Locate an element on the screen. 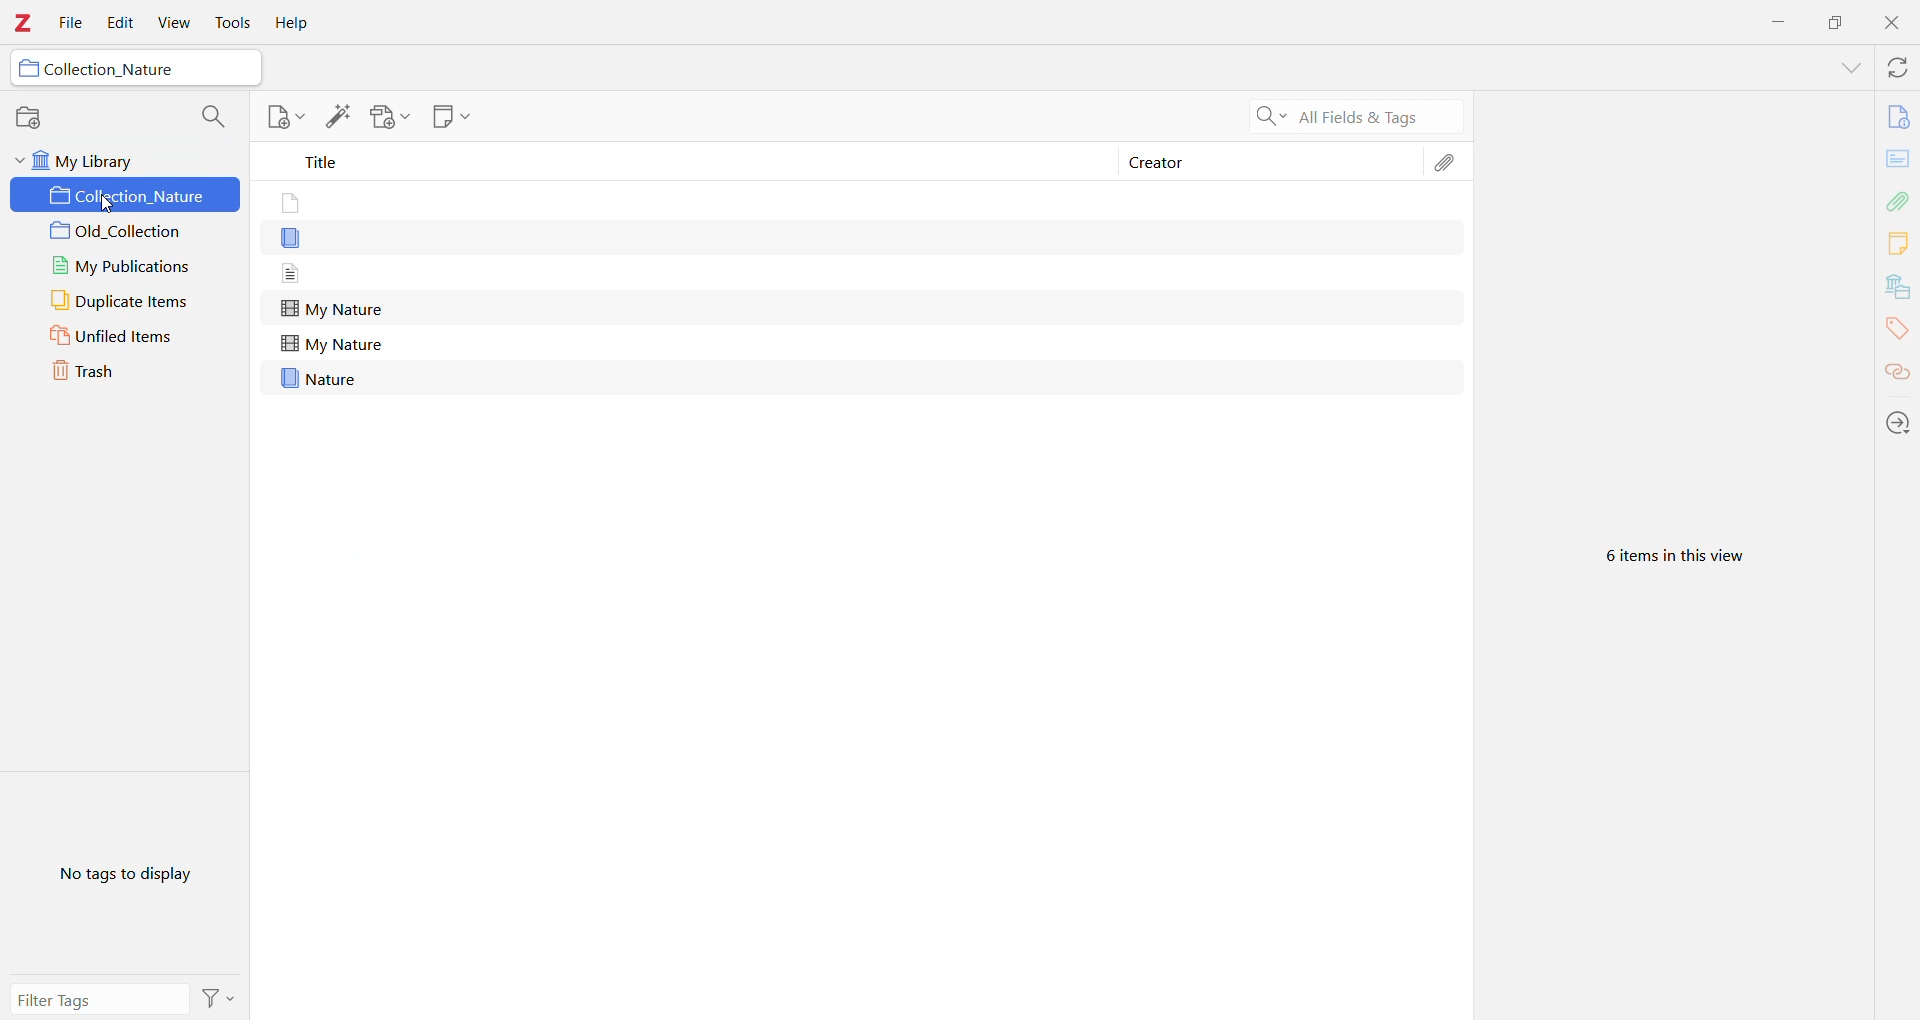  File is located at coordinates (71, 26).